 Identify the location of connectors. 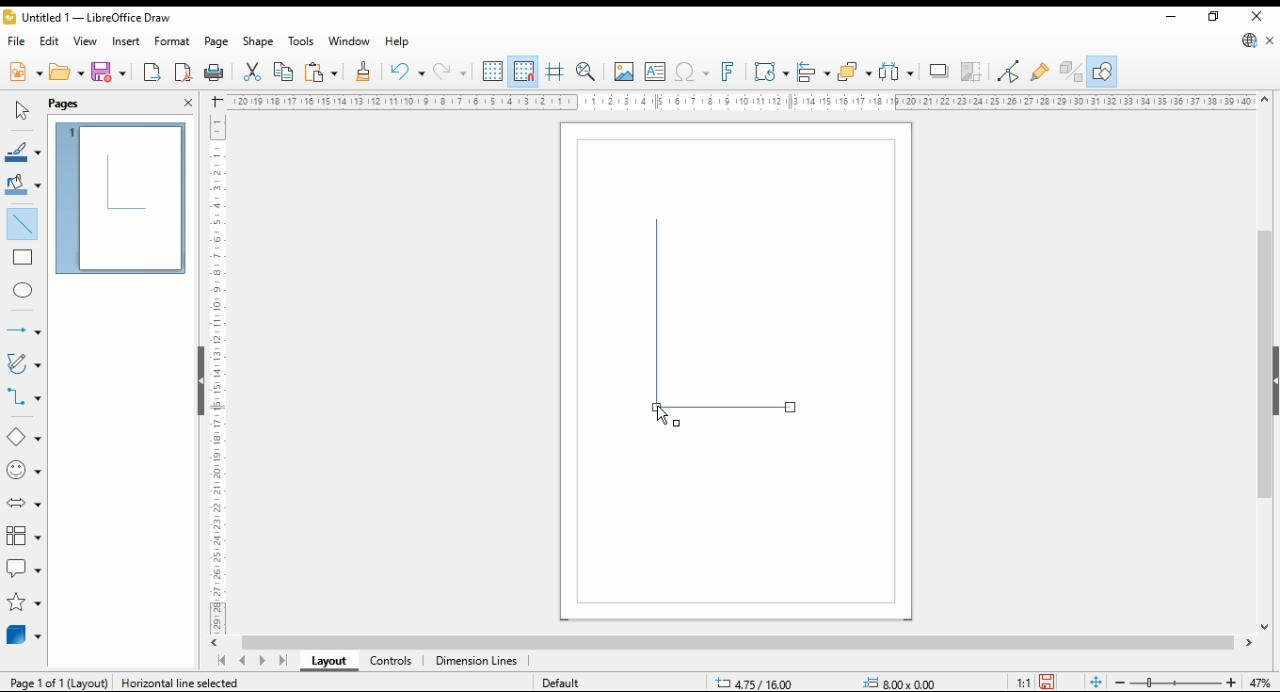
(24, 397).